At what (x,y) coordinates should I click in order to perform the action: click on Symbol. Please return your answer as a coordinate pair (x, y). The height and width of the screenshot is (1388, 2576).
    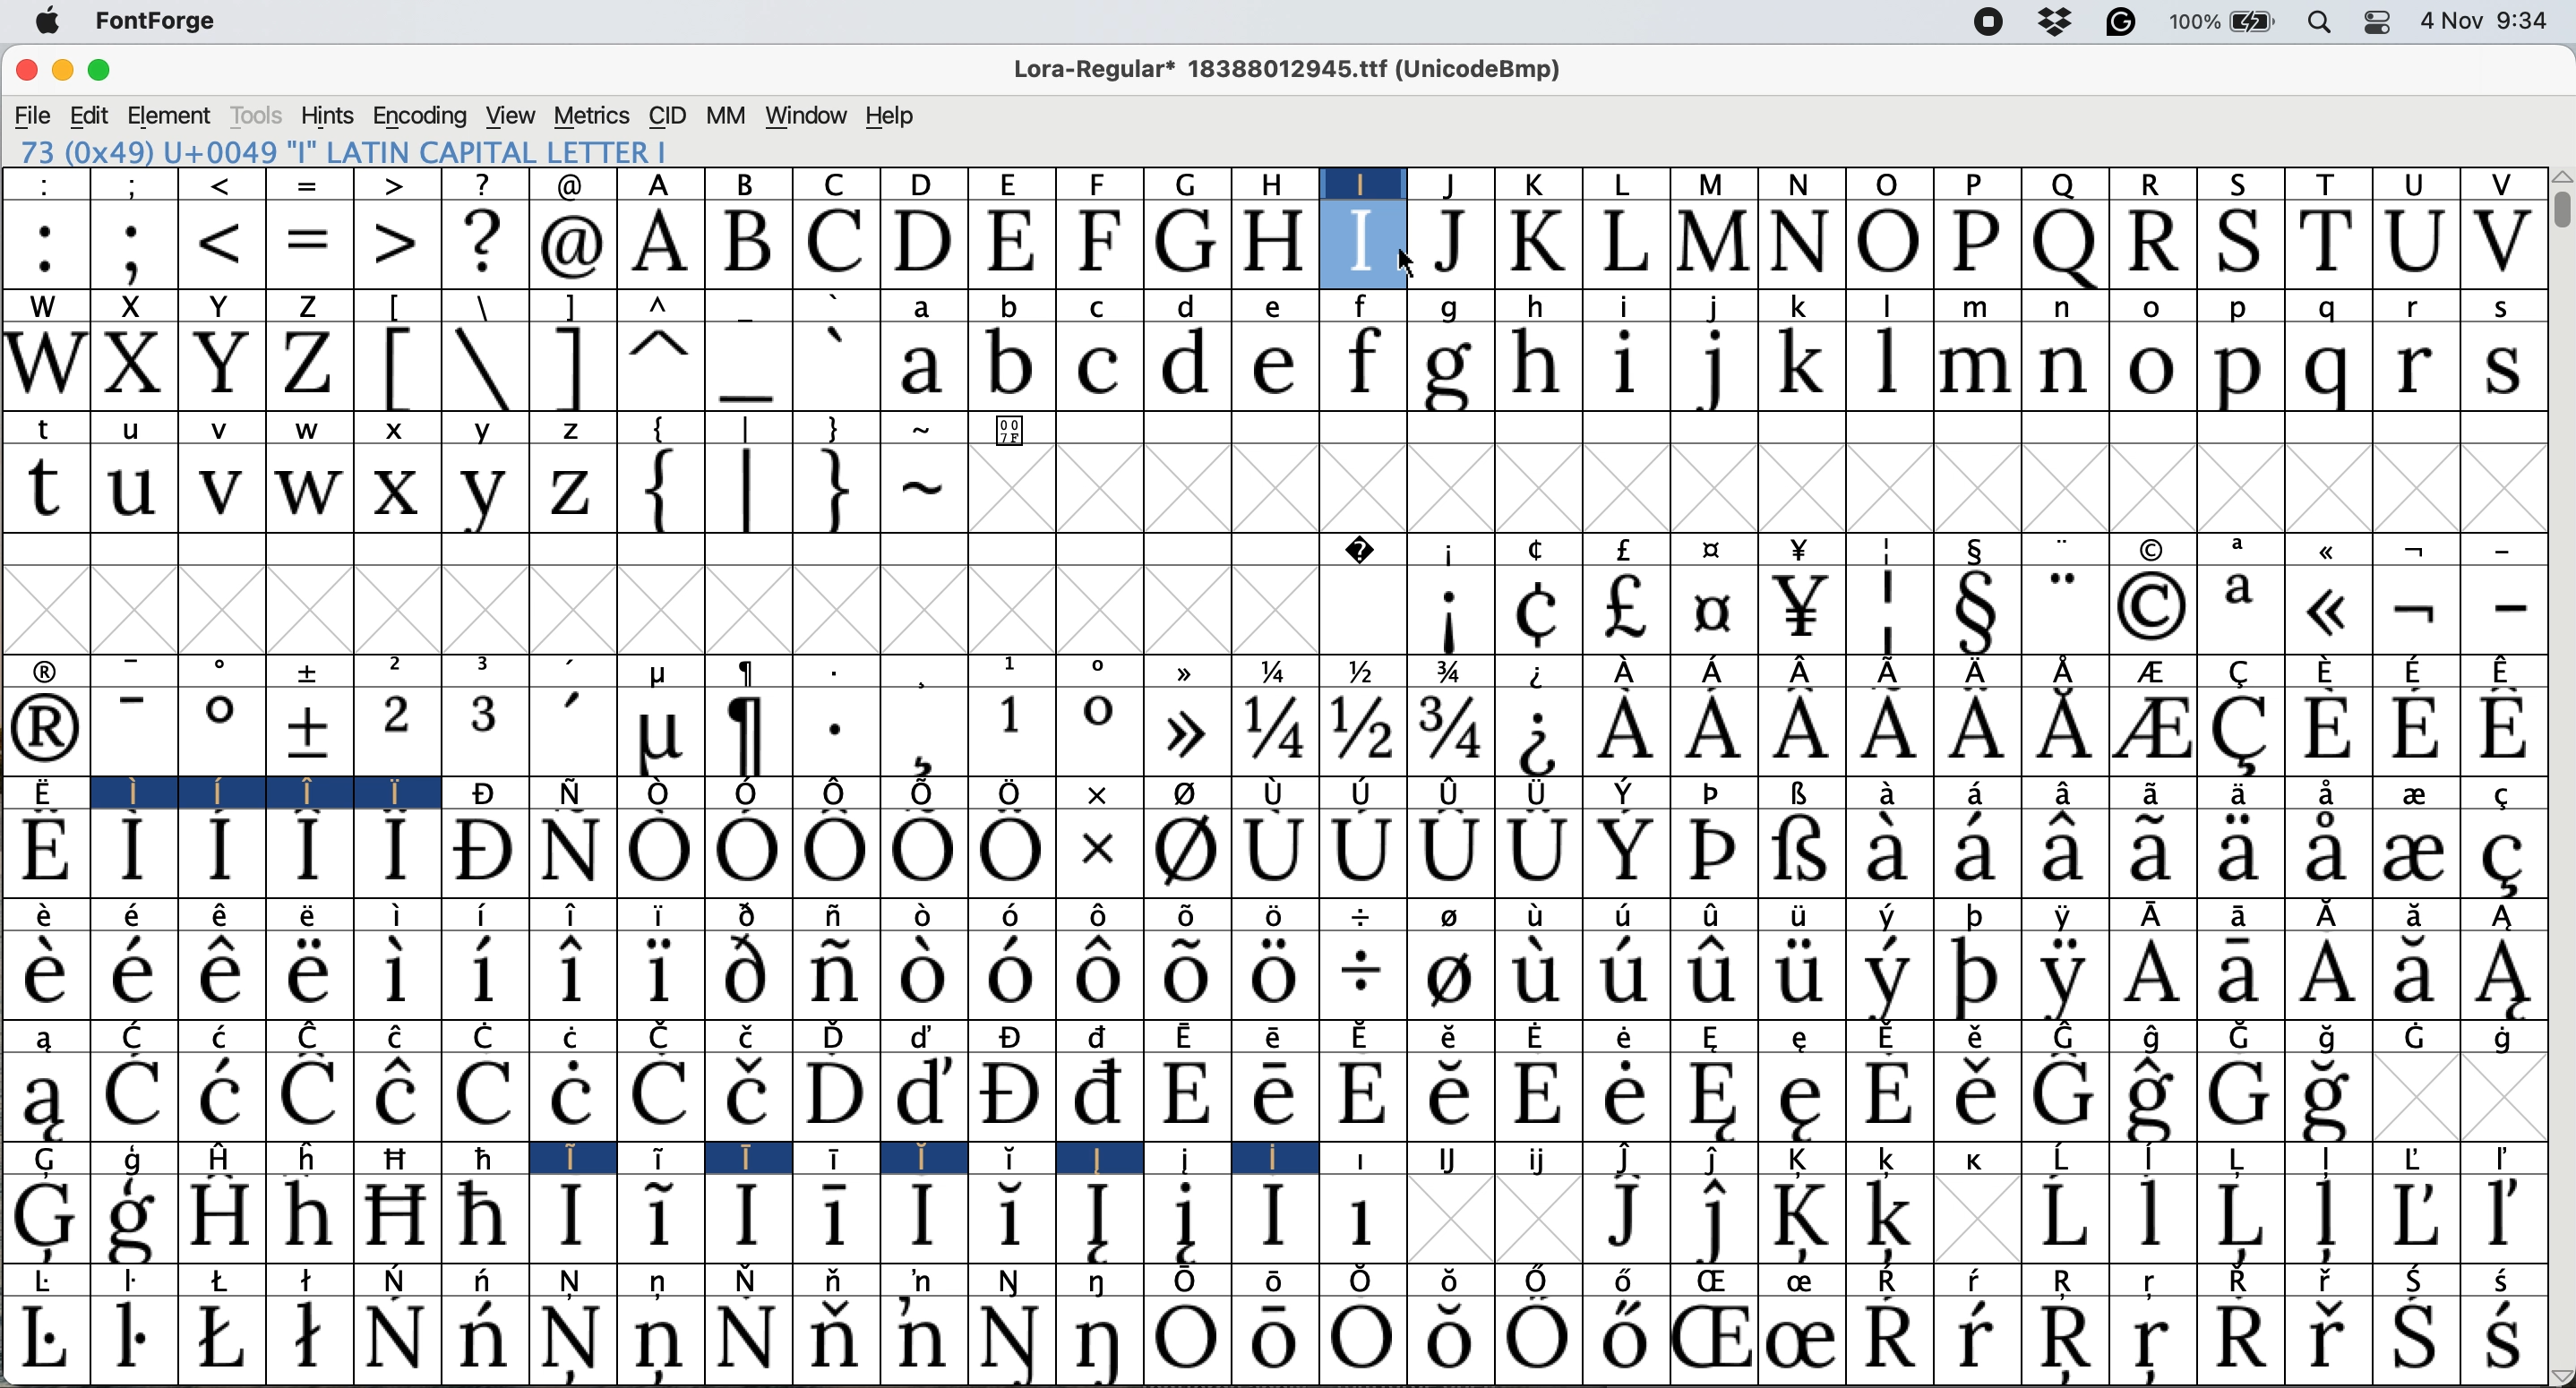
    Looking at the image, I should click on (219, 1095).